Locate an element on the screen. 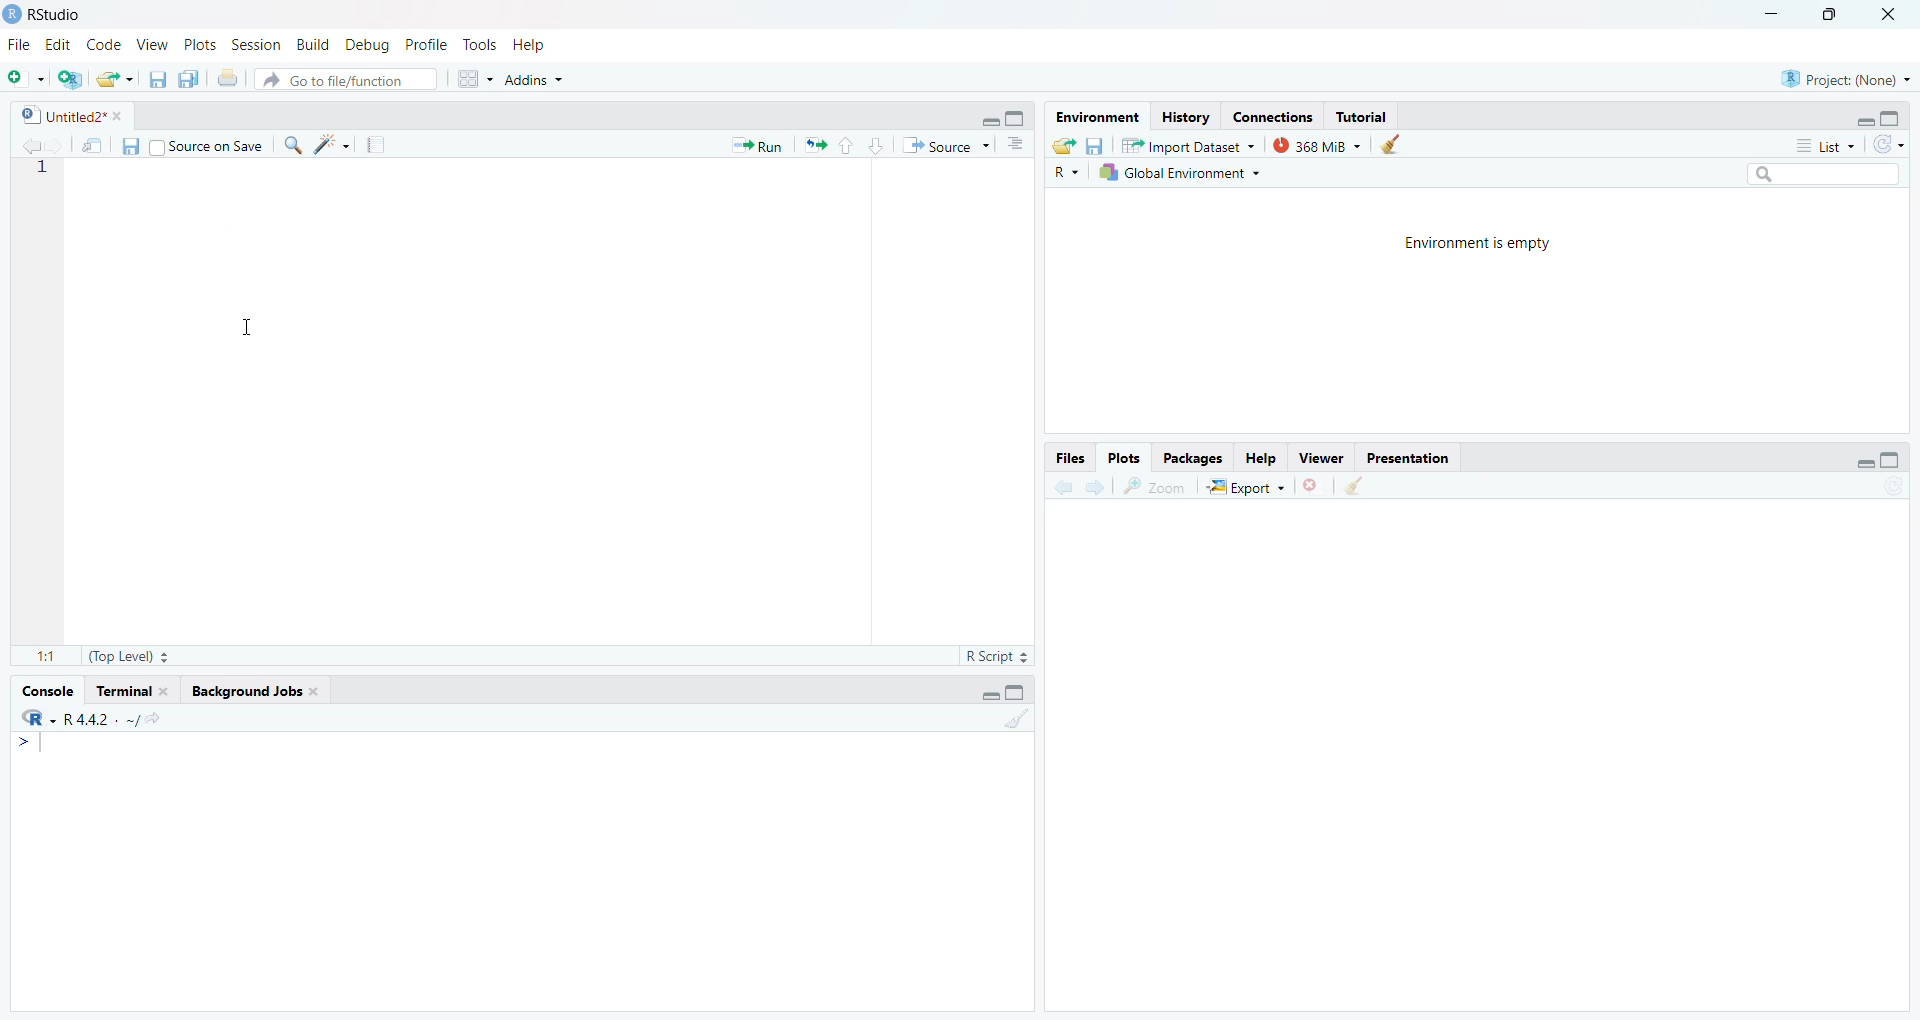 Image resolution: width=1920 pixels, height=1020 pixels. minimise is located at coordinates (1865, 463).